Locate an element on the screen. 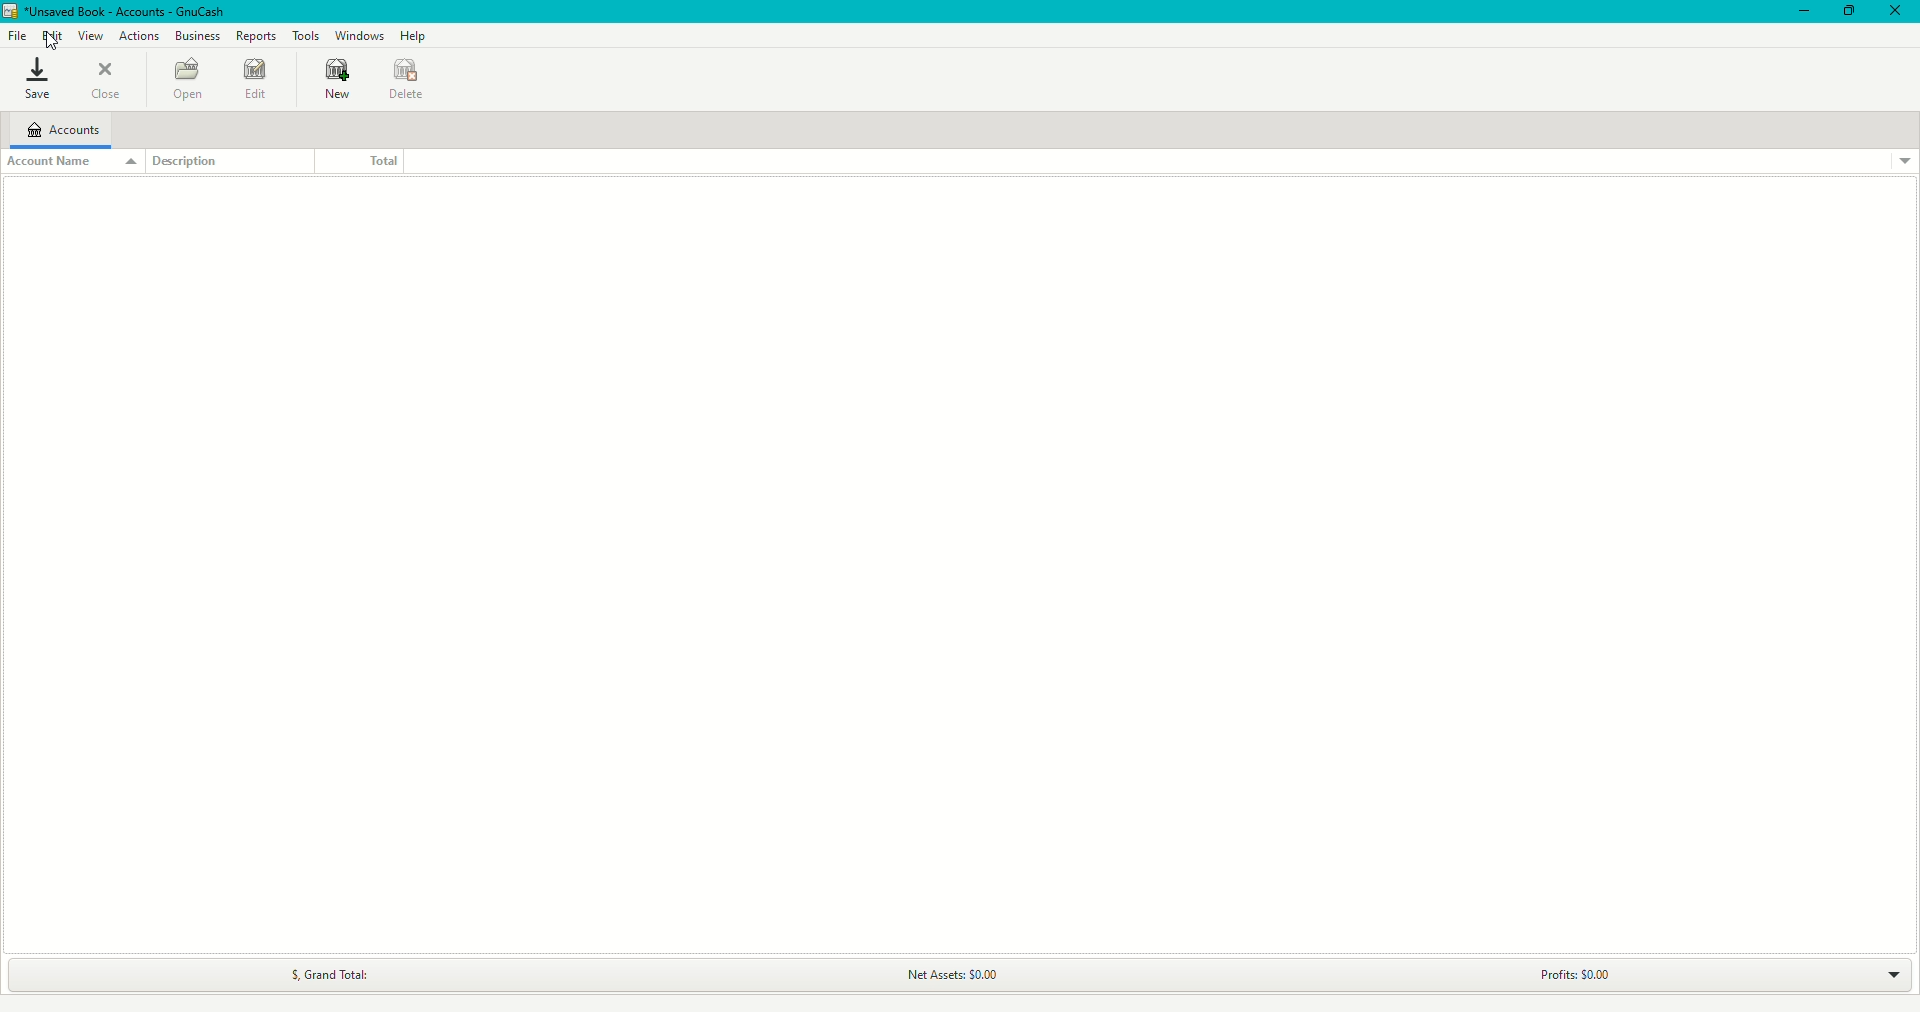 The height and width of the screenshot is (1012, 1920). Profits is located at coordinates (1565, 975).